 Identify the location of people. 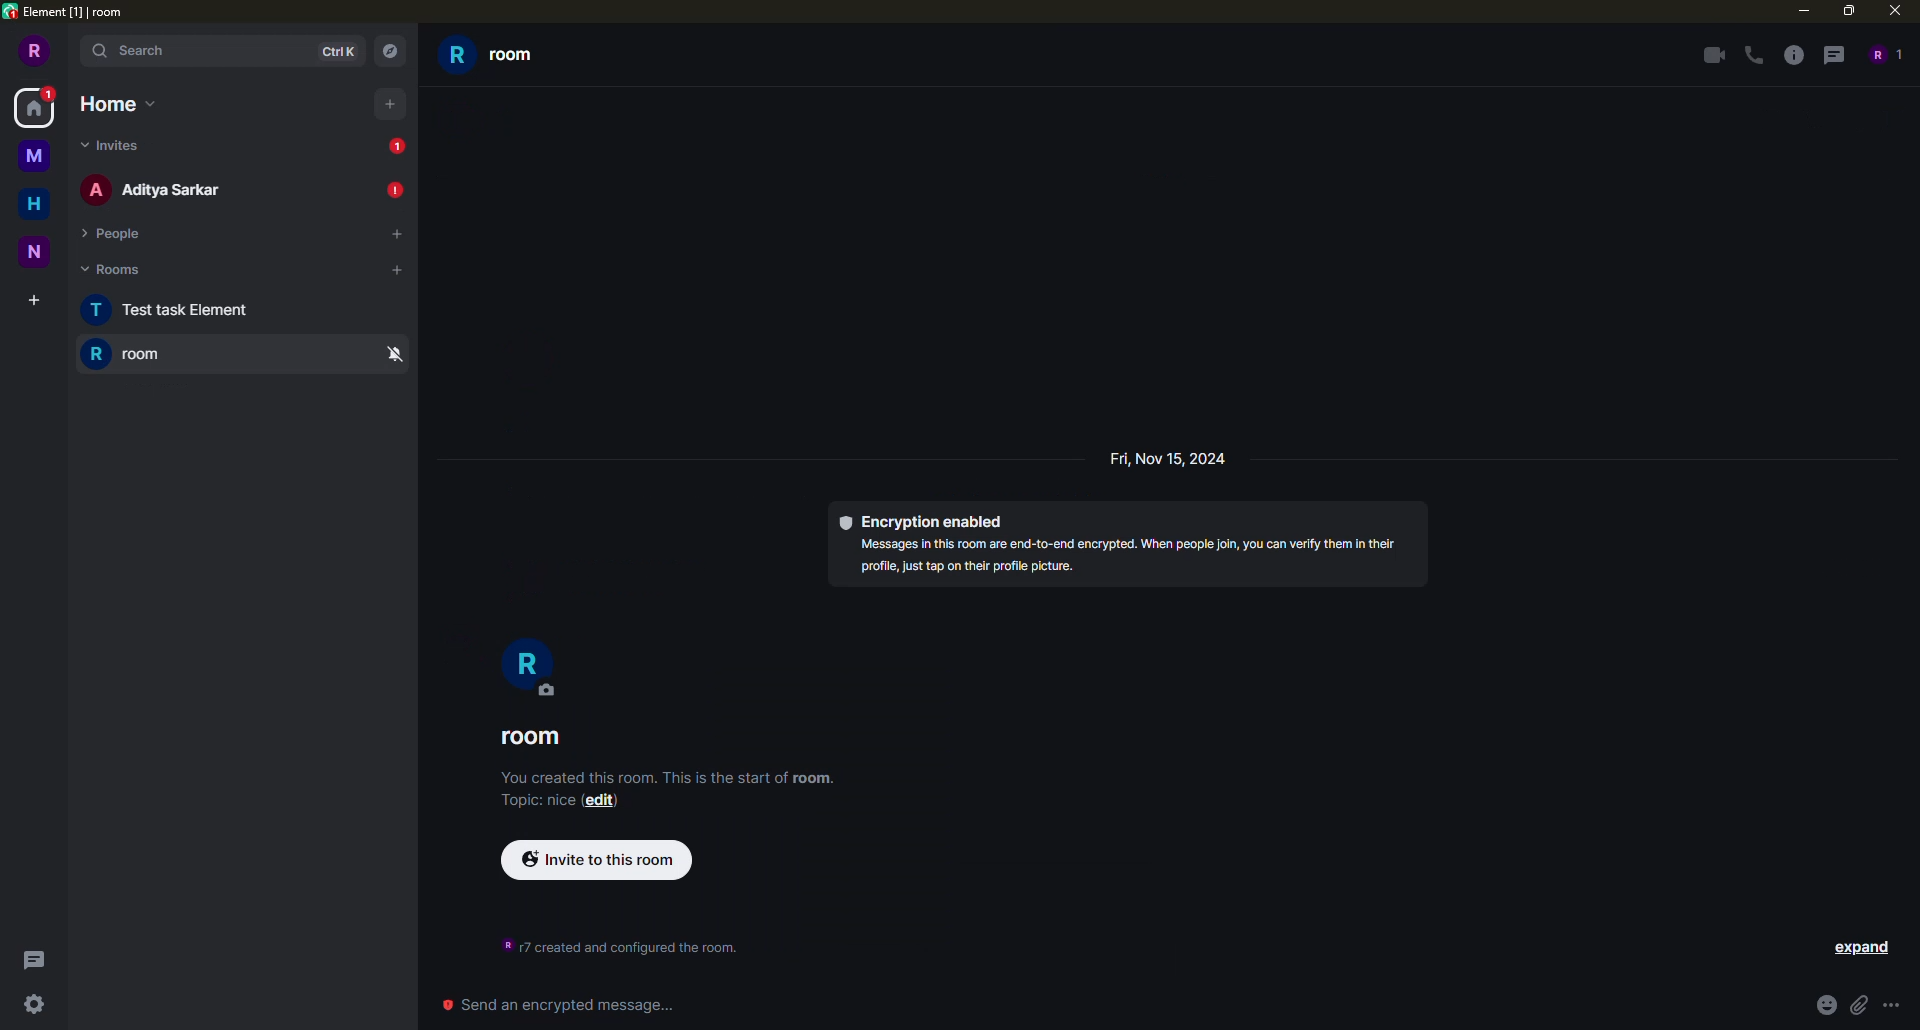
(157, 187).